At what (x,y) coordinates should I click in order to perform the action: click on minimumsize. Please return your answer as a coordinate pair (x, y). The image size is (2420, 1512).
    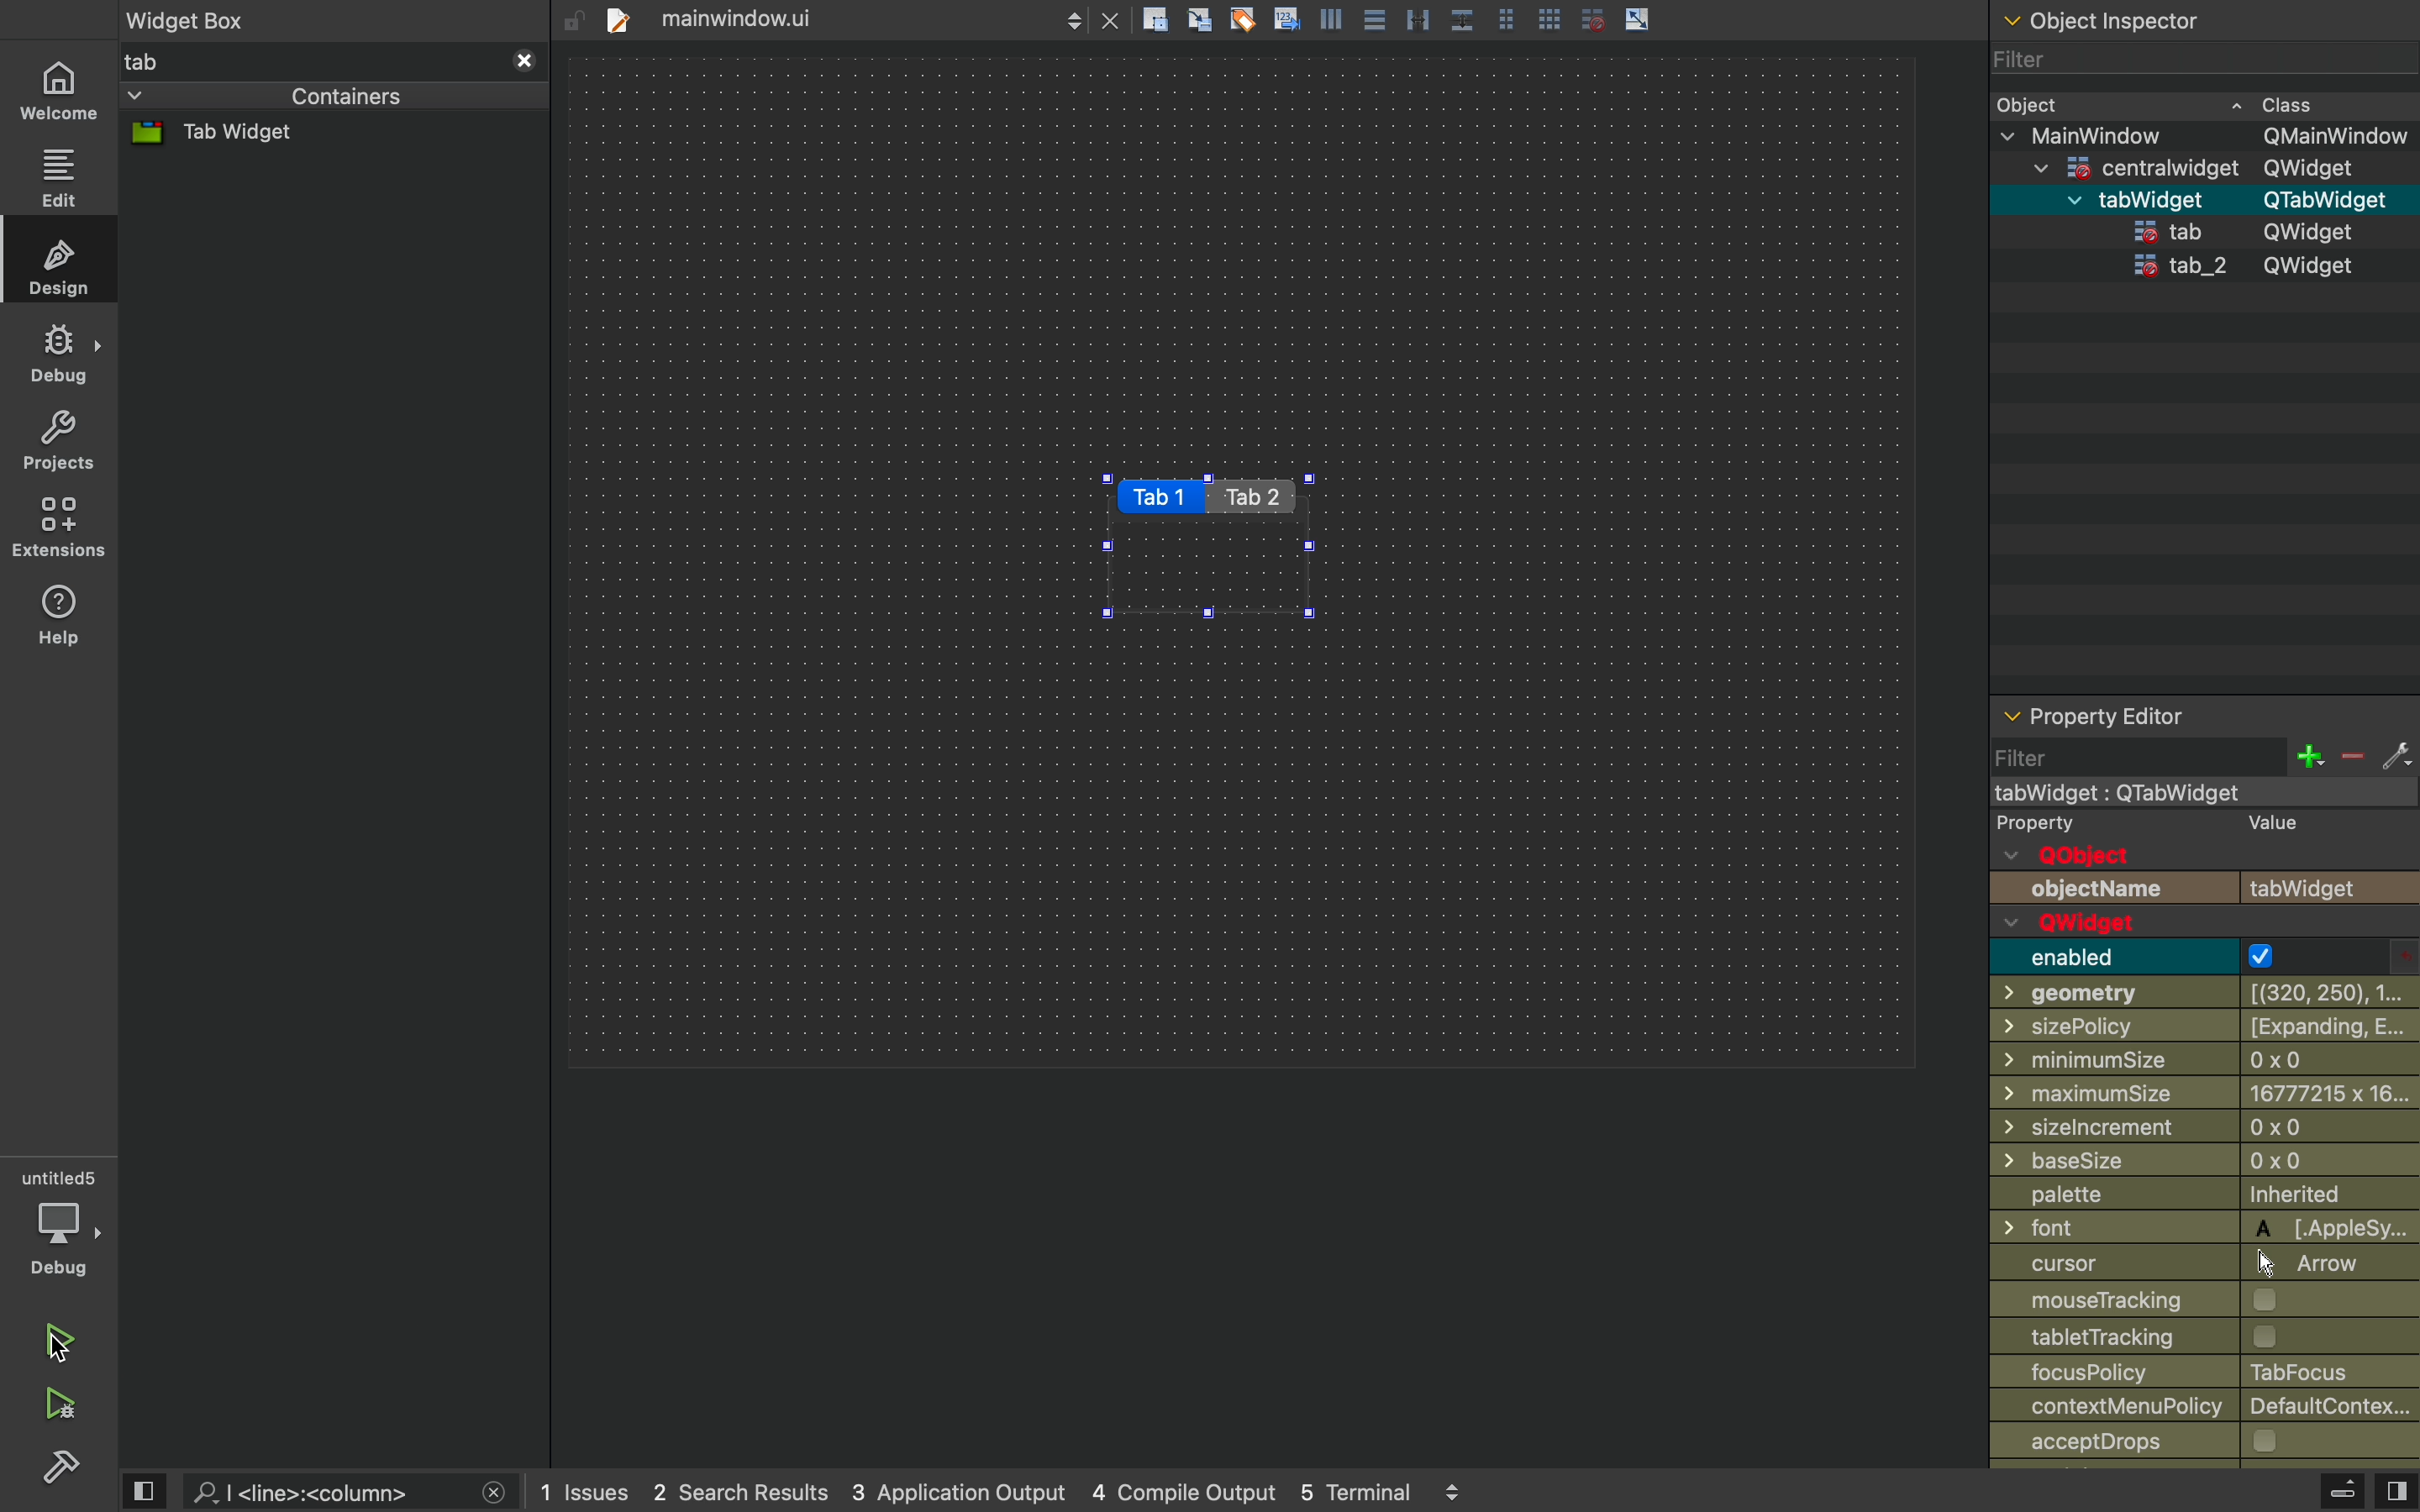
    Looking at the image, I should click on (2200, 1062).